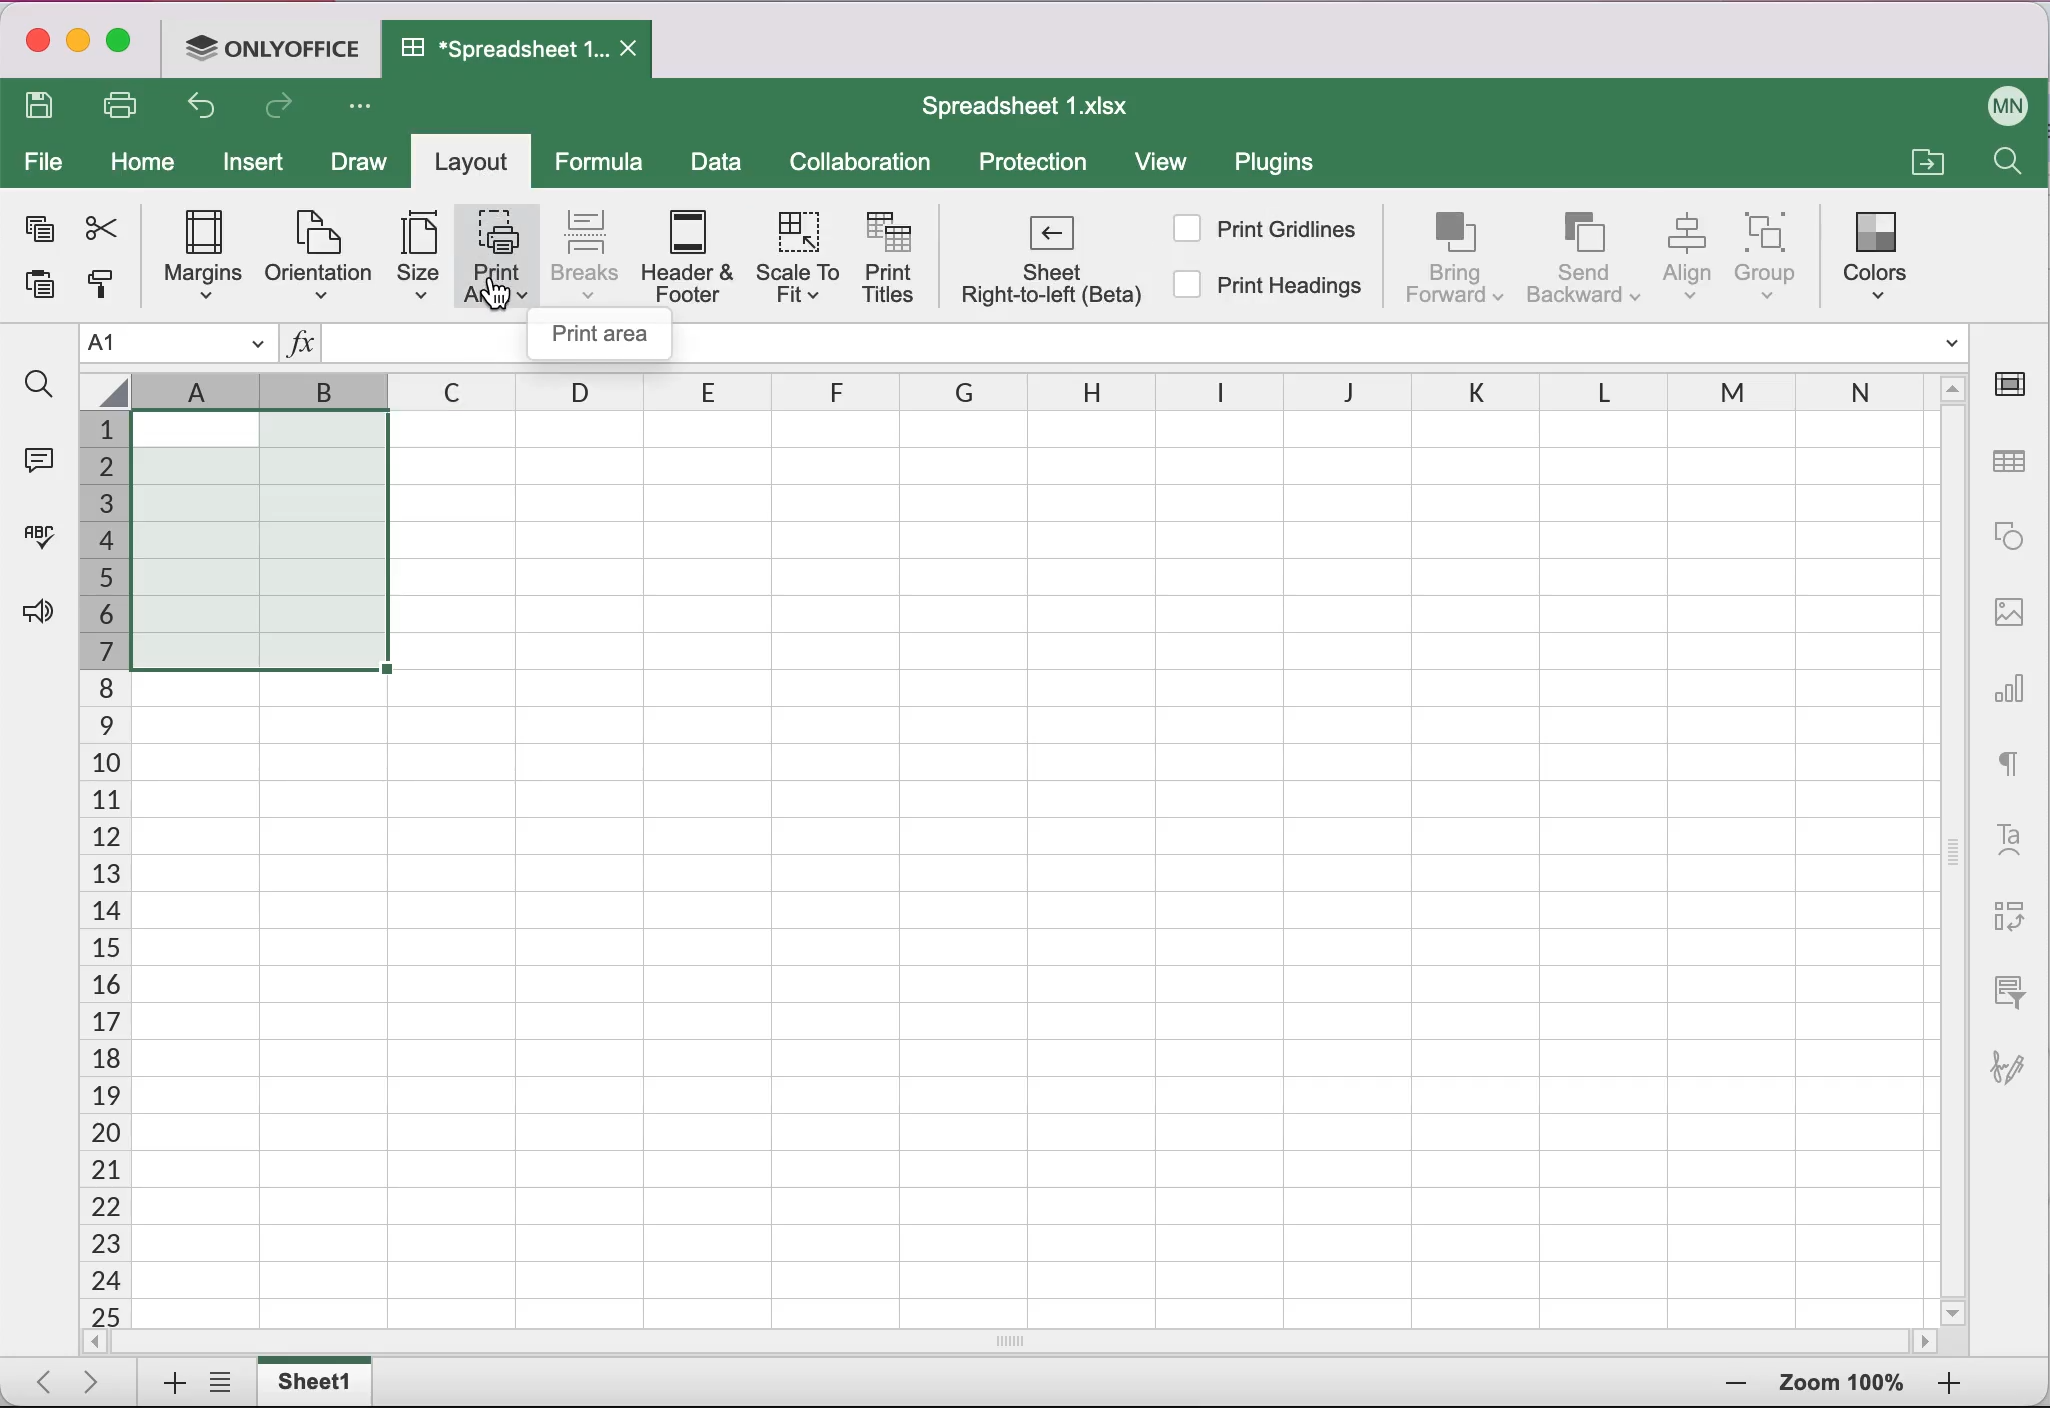  Describe the element at coordinates (193, 258) in the screenshot. I see `Margins` at that location.